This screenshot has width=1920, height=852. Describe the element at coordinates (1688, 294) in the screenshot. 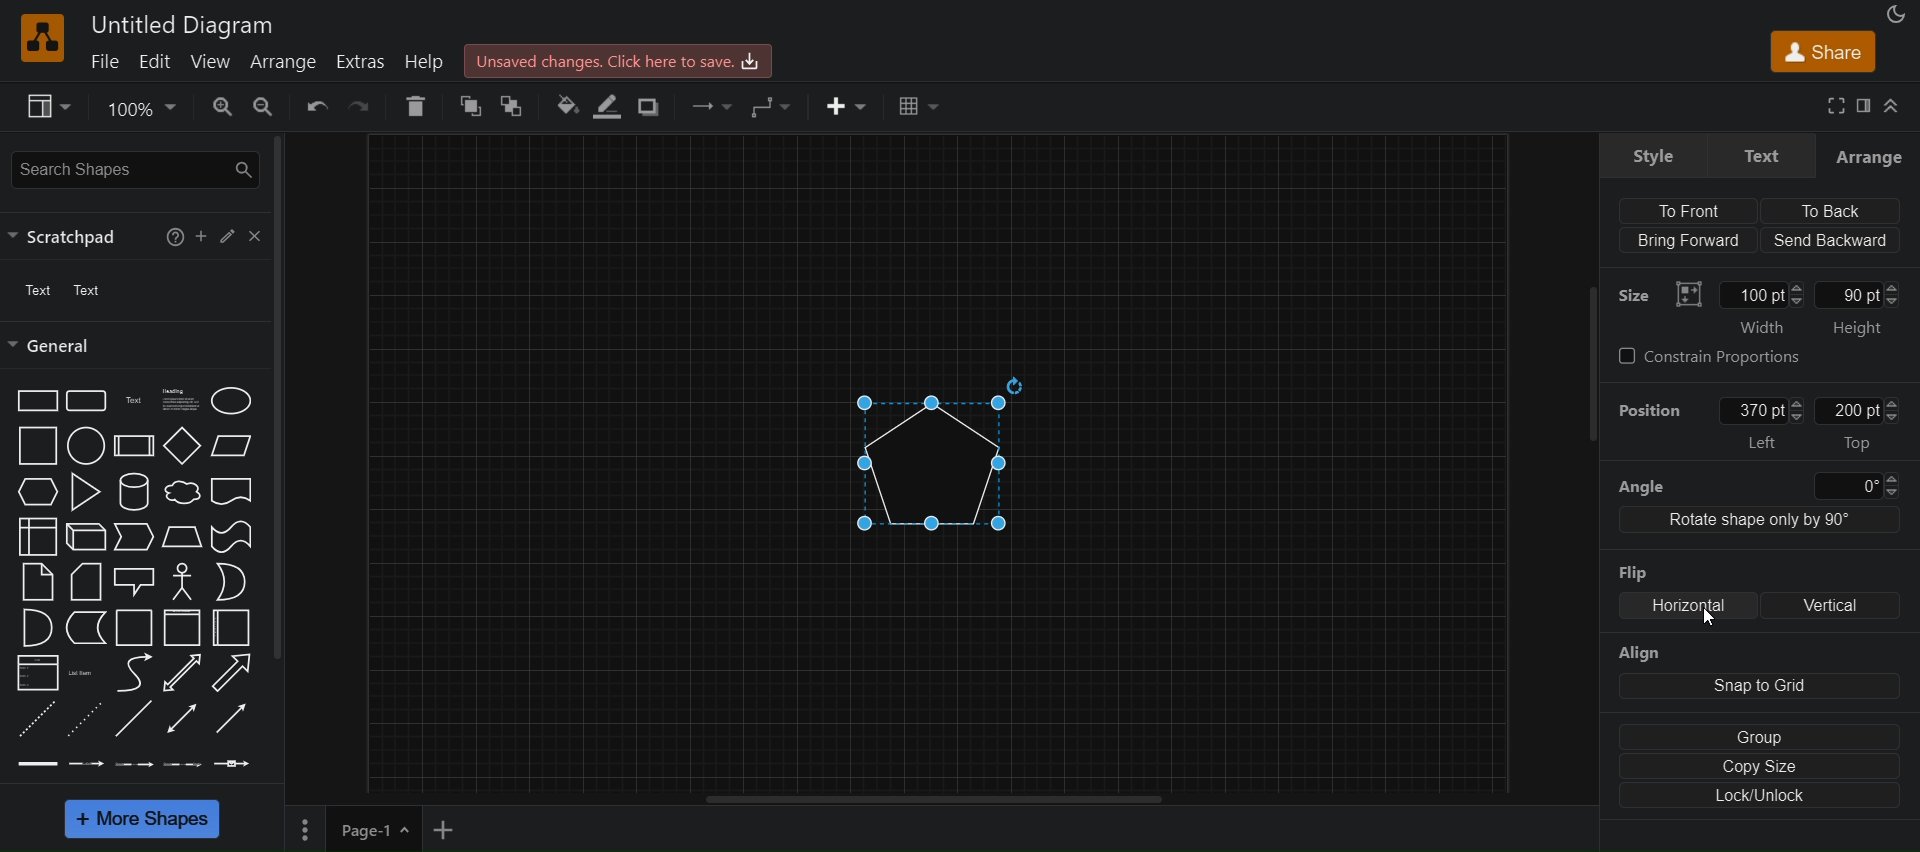

I see `Visual representation  of Size` at that location.